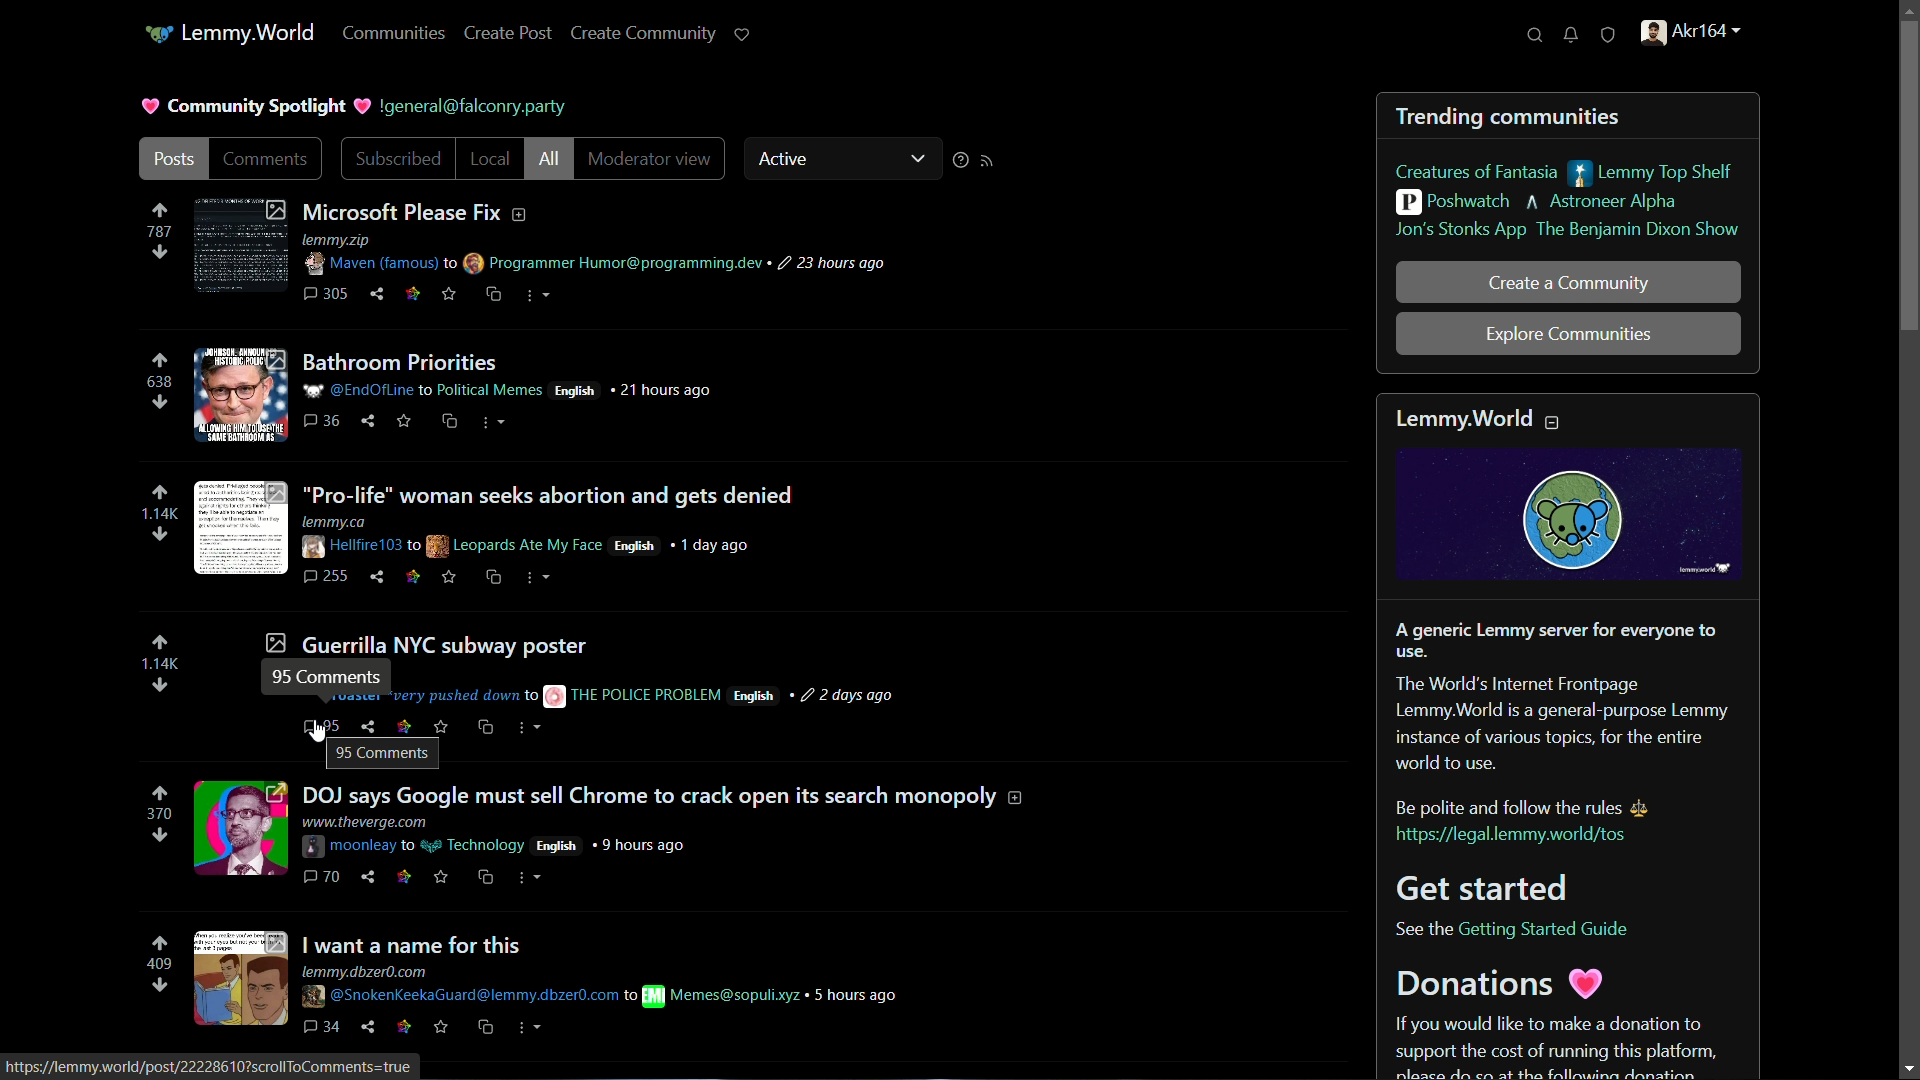 This screenshot has width=1920, height=1080. I want to click on upvote, so click(161, 943).